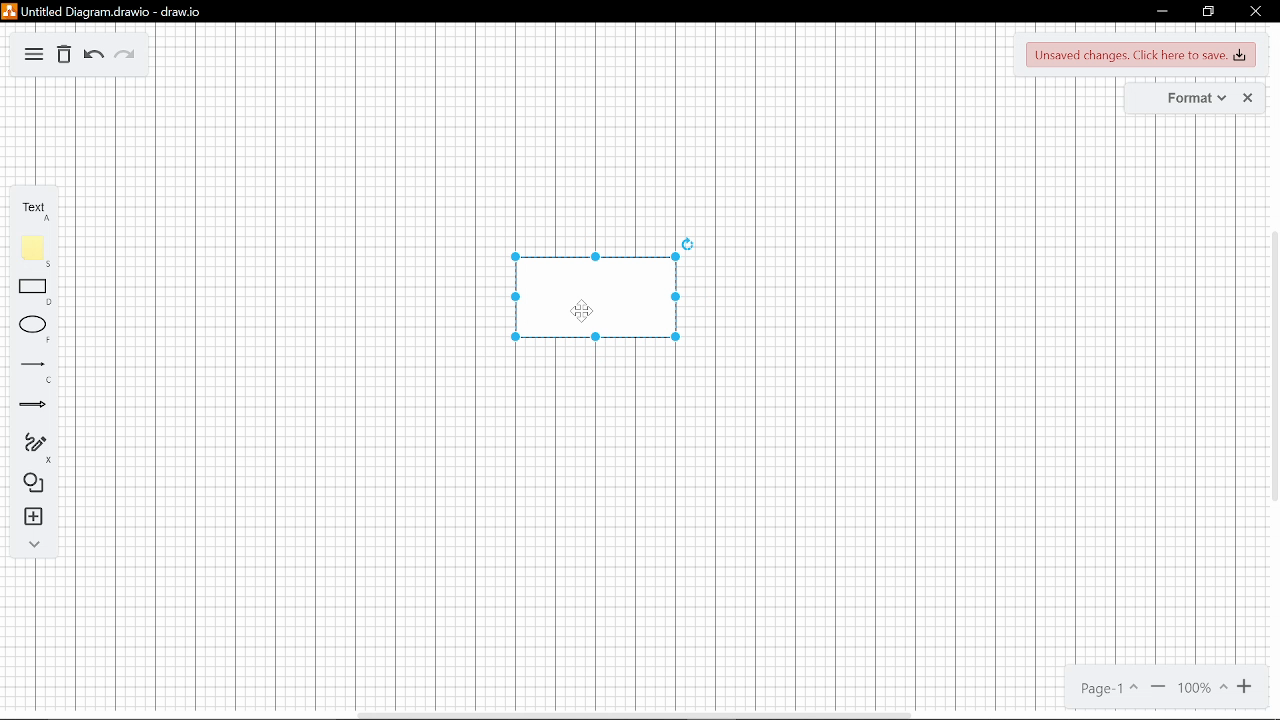 The width and height of the screenshot is (1280, 720). I want to click on minimize, so click(1161, 14).